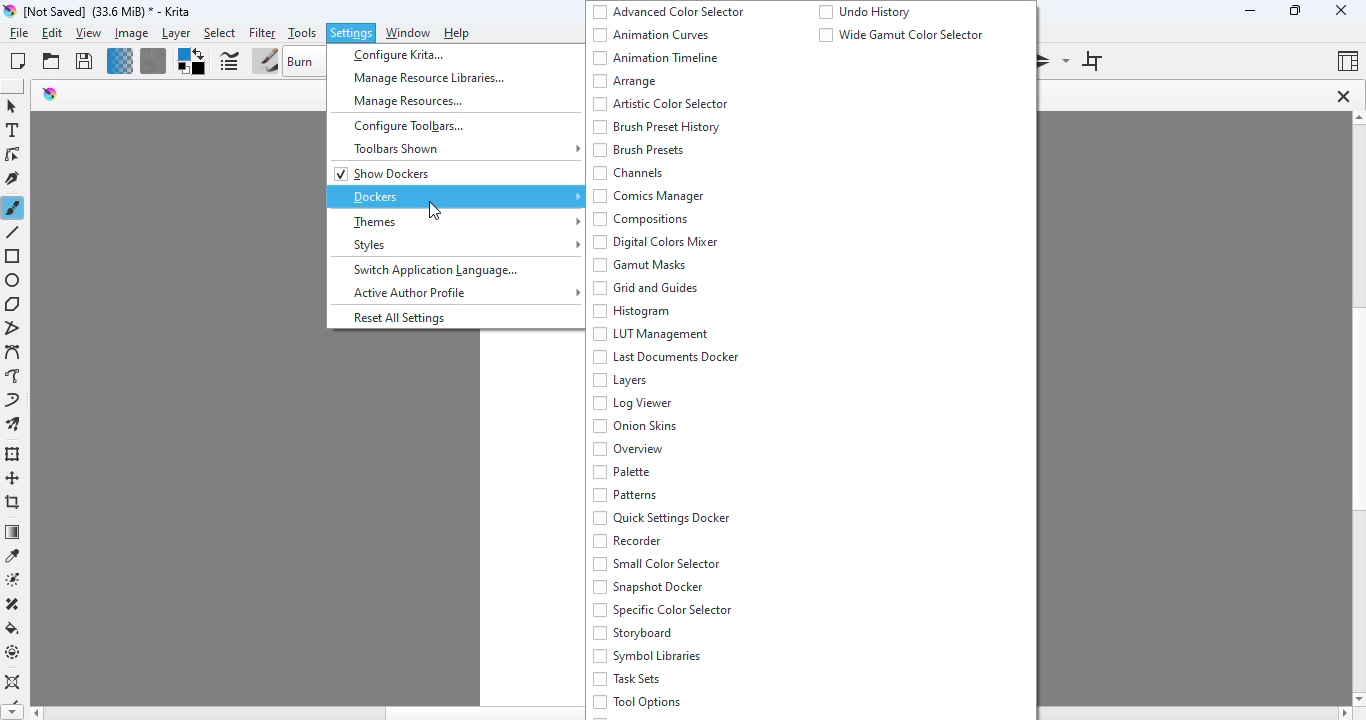 The image size is (1366, 720). I want to click on comics manager, so click(648, 196).